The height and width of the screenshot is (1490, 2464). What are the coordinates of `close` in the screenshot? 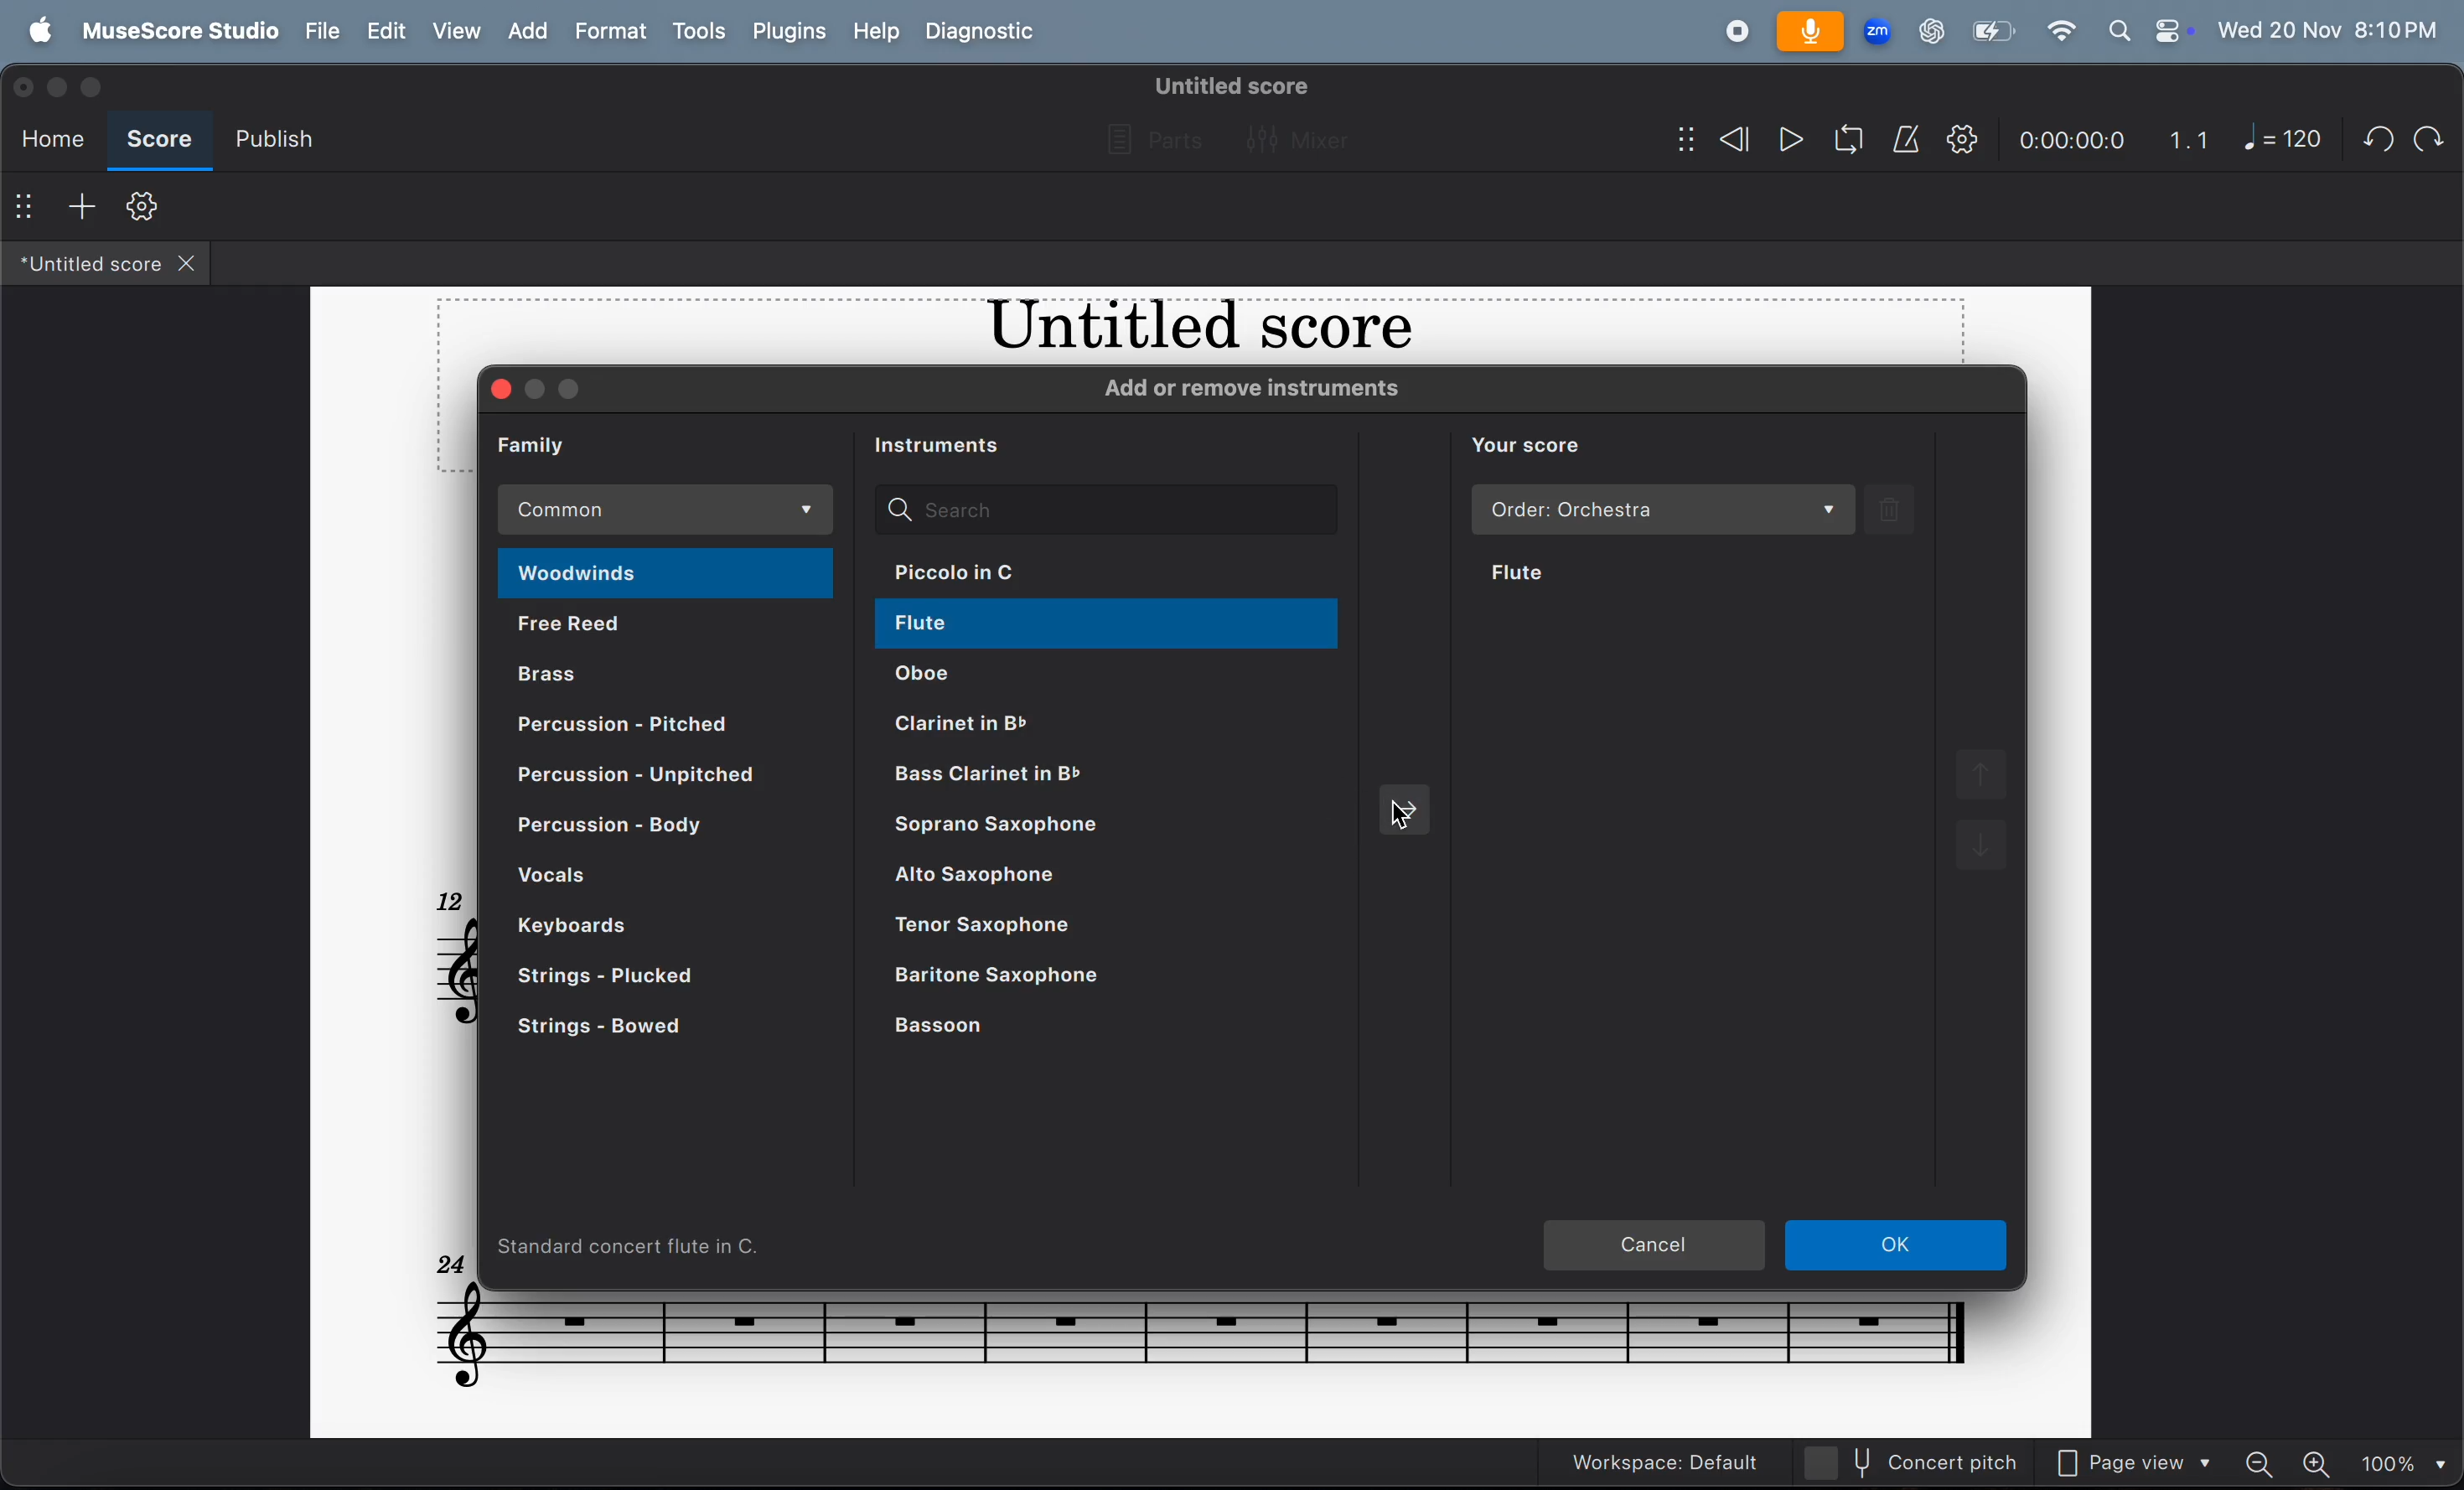 It's located at (501, 392).